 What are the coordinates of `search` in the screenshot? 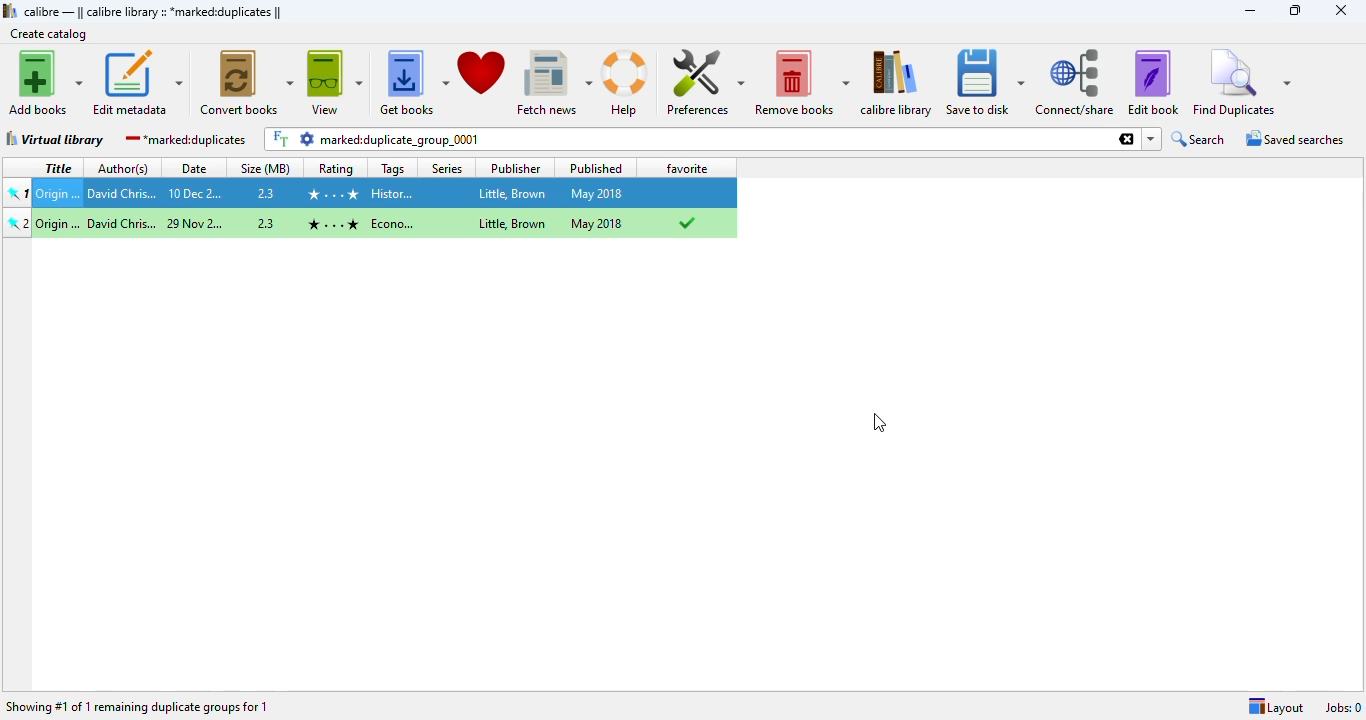 It's located at (1198, 139).